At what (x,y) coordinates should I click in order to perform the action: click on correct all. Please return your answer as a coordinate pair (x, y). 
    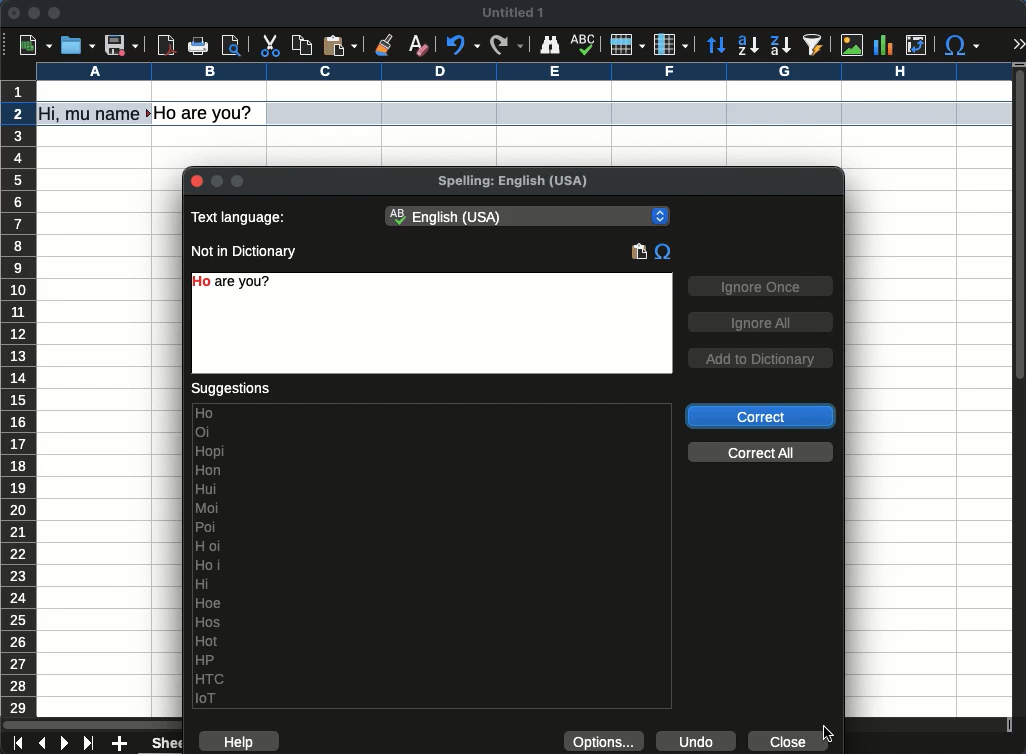
    Looking at the image, I should click on (762, 452).